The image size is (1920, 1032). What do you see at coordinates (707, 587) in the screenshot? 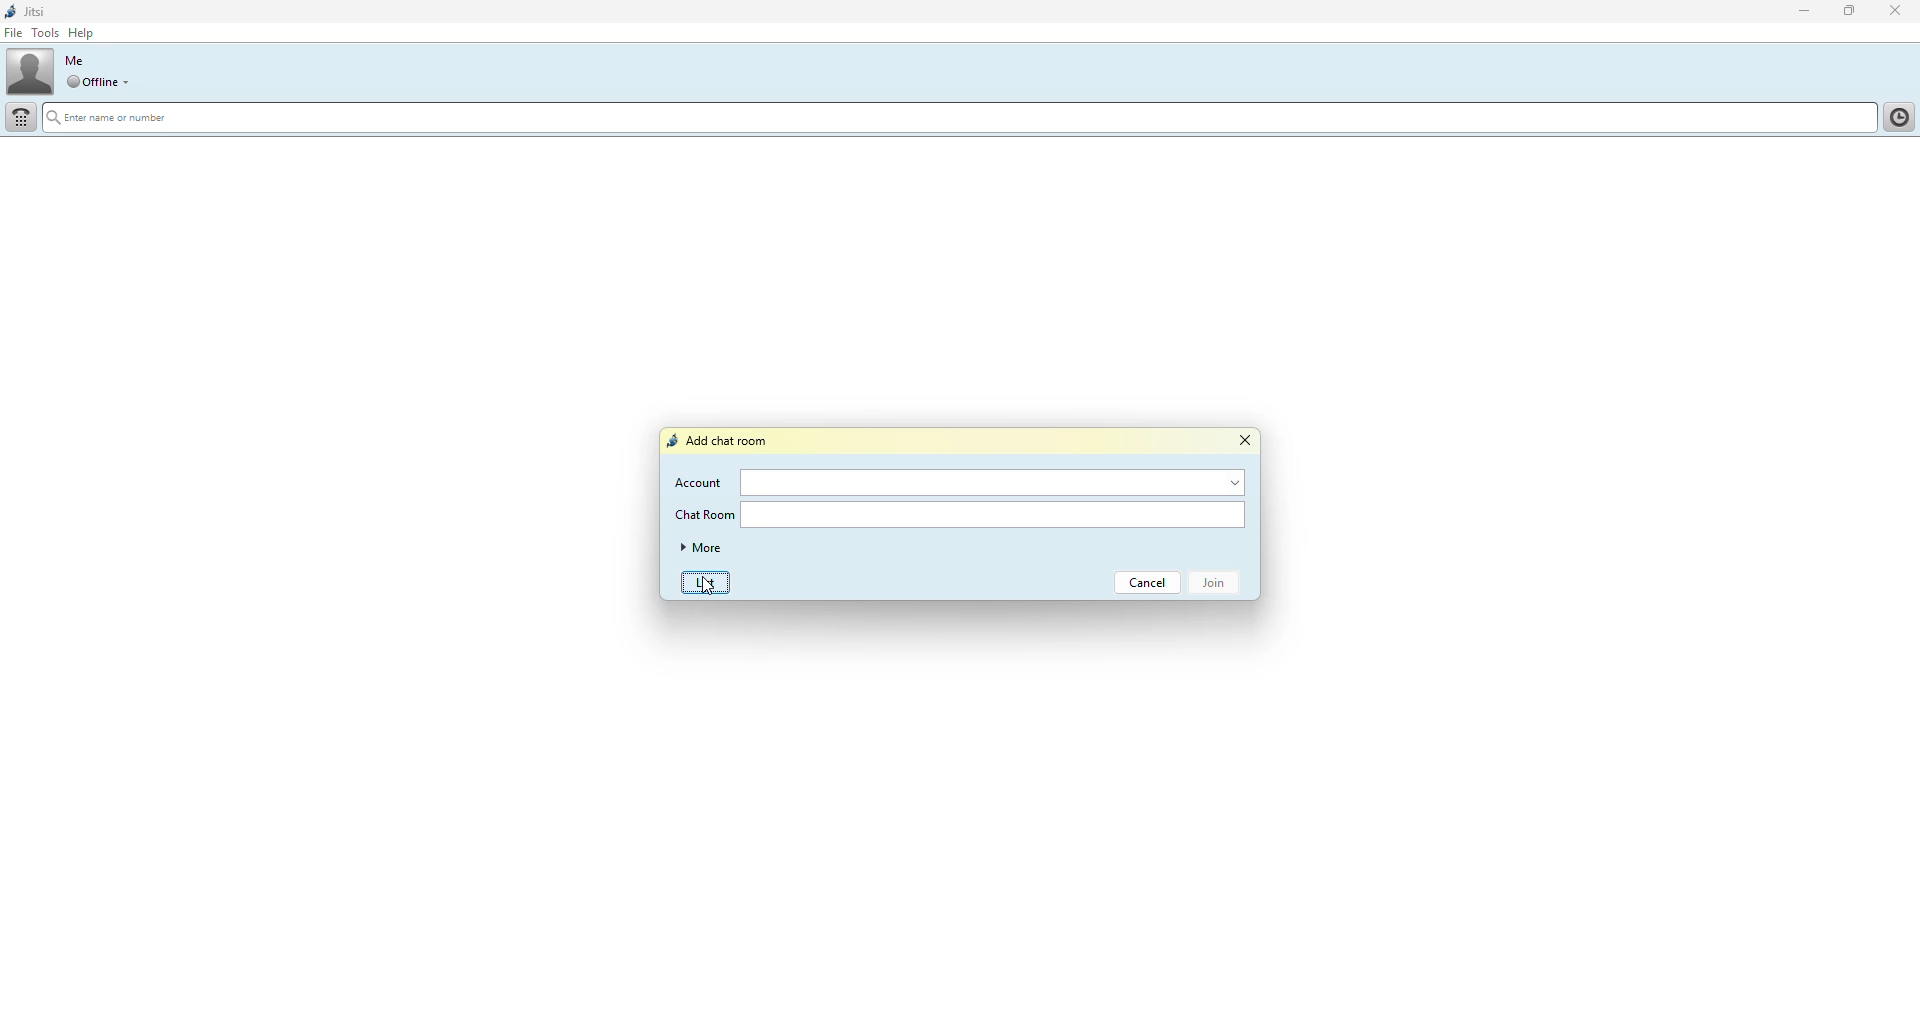
I see `cursor` at bounding box center [707, 587].